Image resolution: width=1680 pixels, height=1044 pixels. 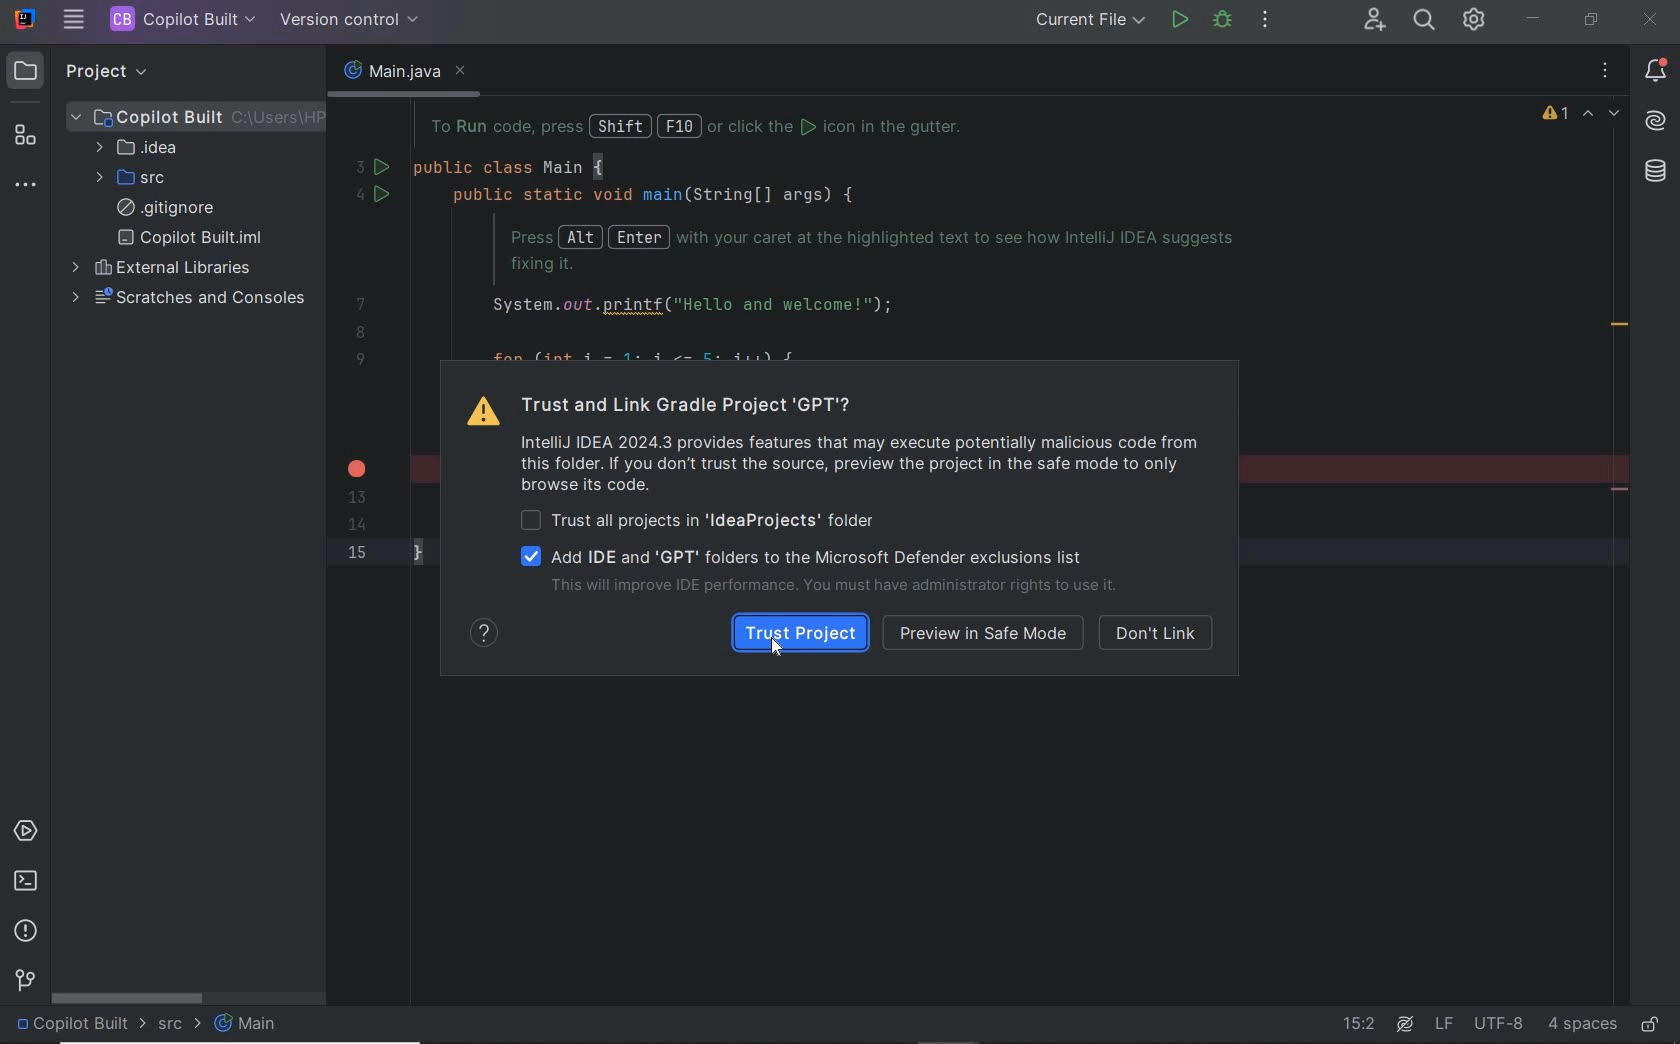 What do you see at coordinates (358, 552) in the screenshot?
I see `15` at bounding box center [358, 552].